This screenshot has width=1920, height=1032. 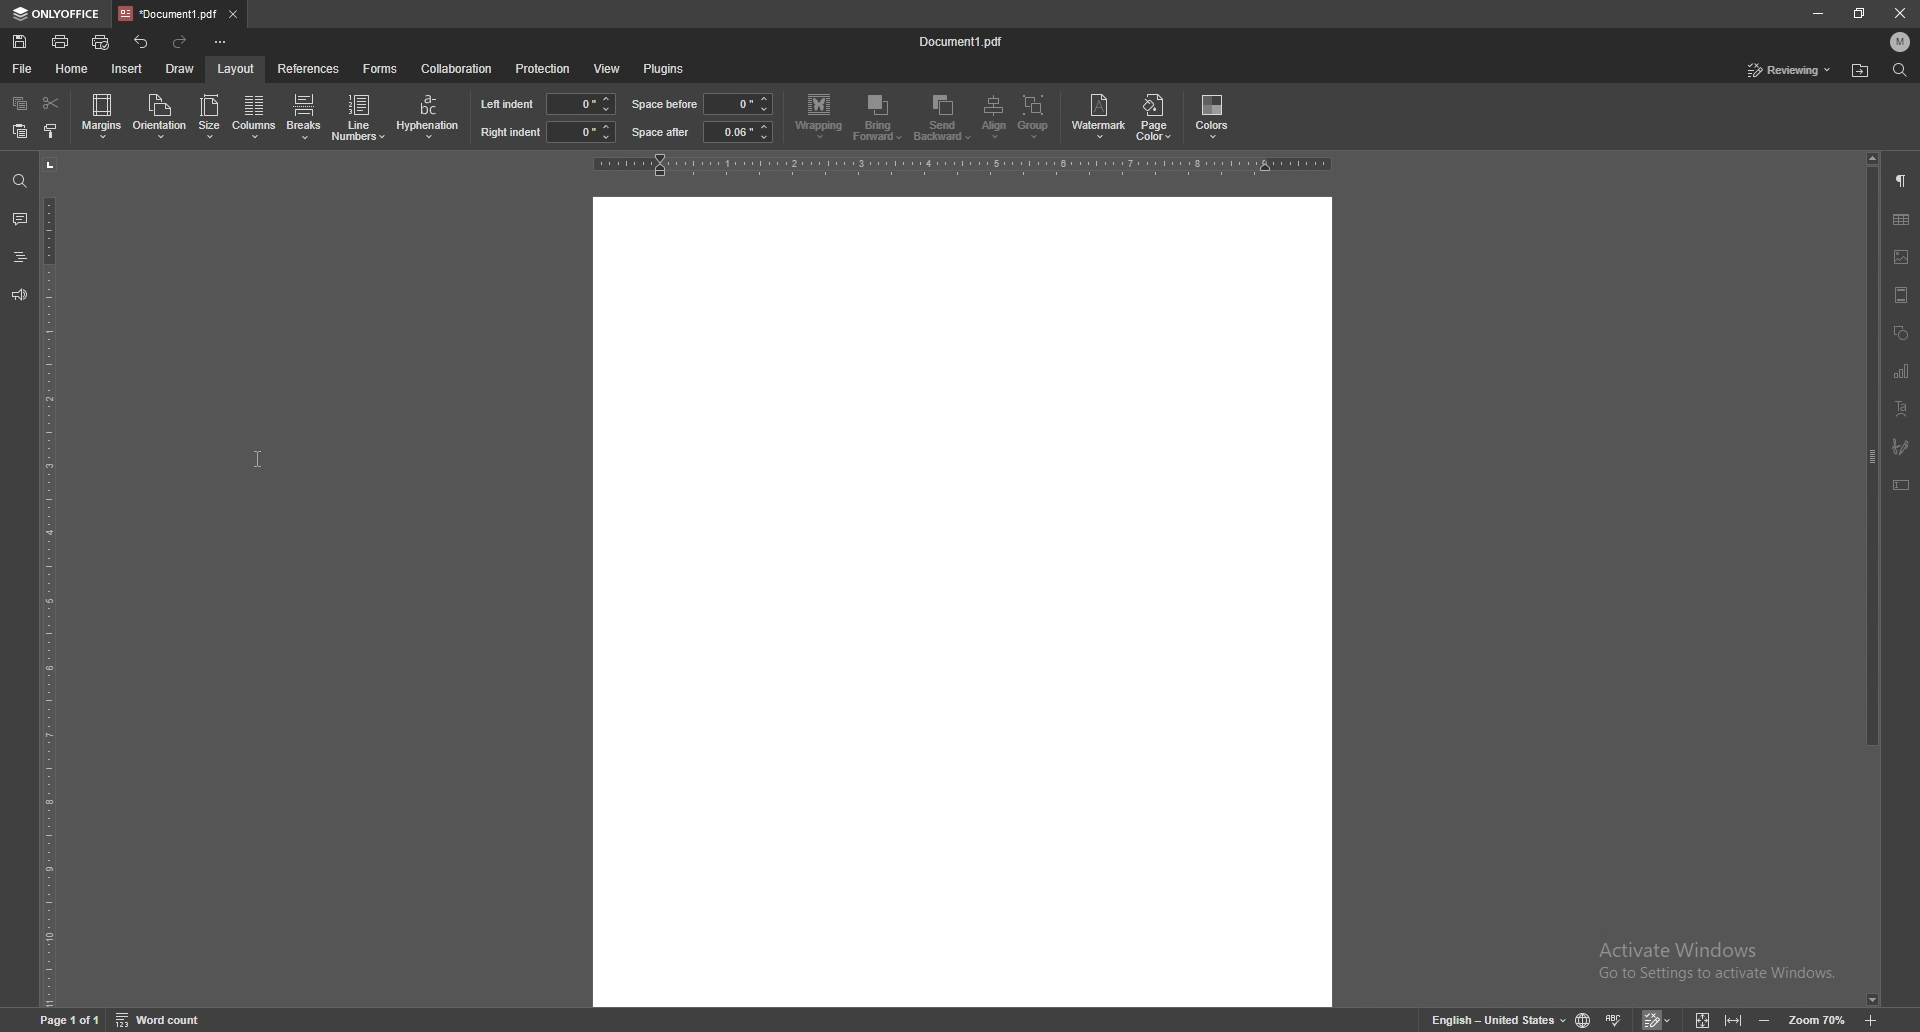 I want to click on redo, so click(x=181, y=43).